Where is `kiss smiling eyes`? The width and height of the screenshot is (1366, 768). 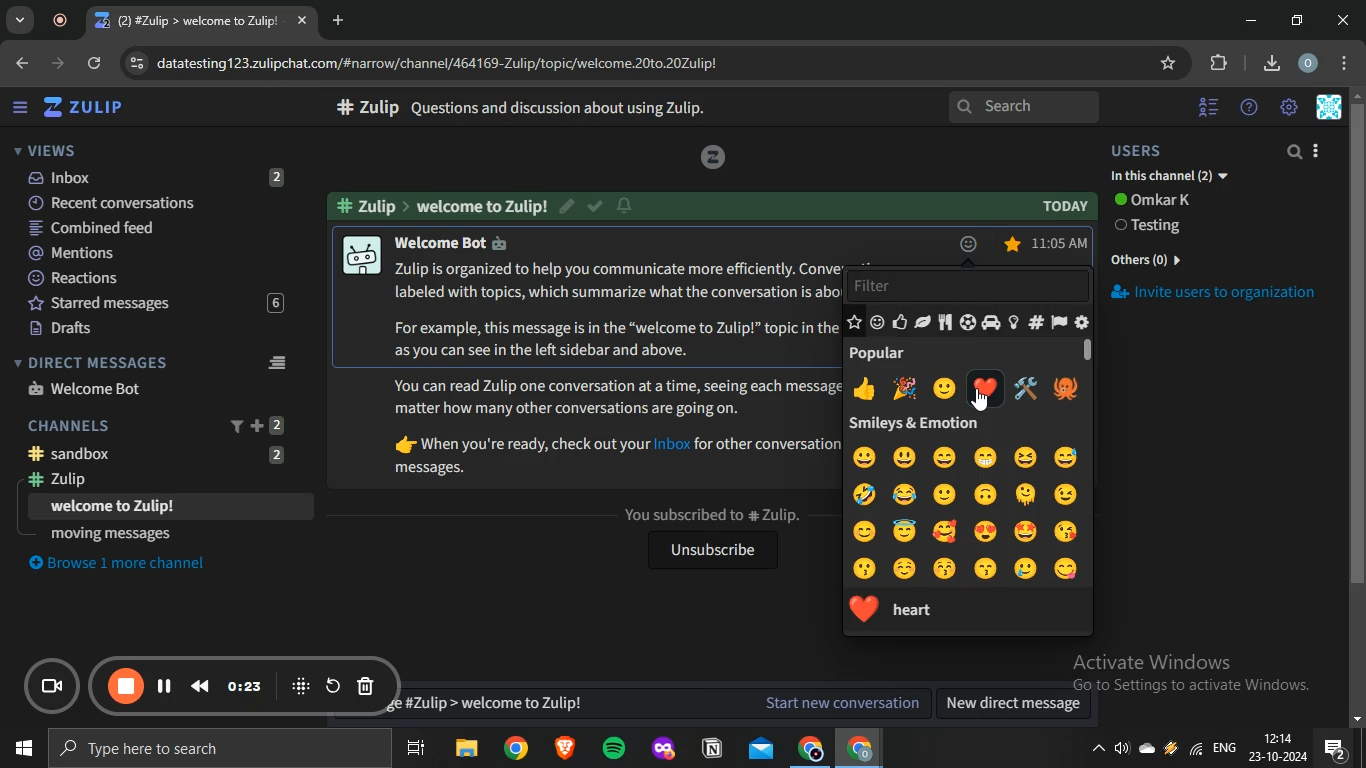
kiss smiling eyes is located at coordinates (984, 568).